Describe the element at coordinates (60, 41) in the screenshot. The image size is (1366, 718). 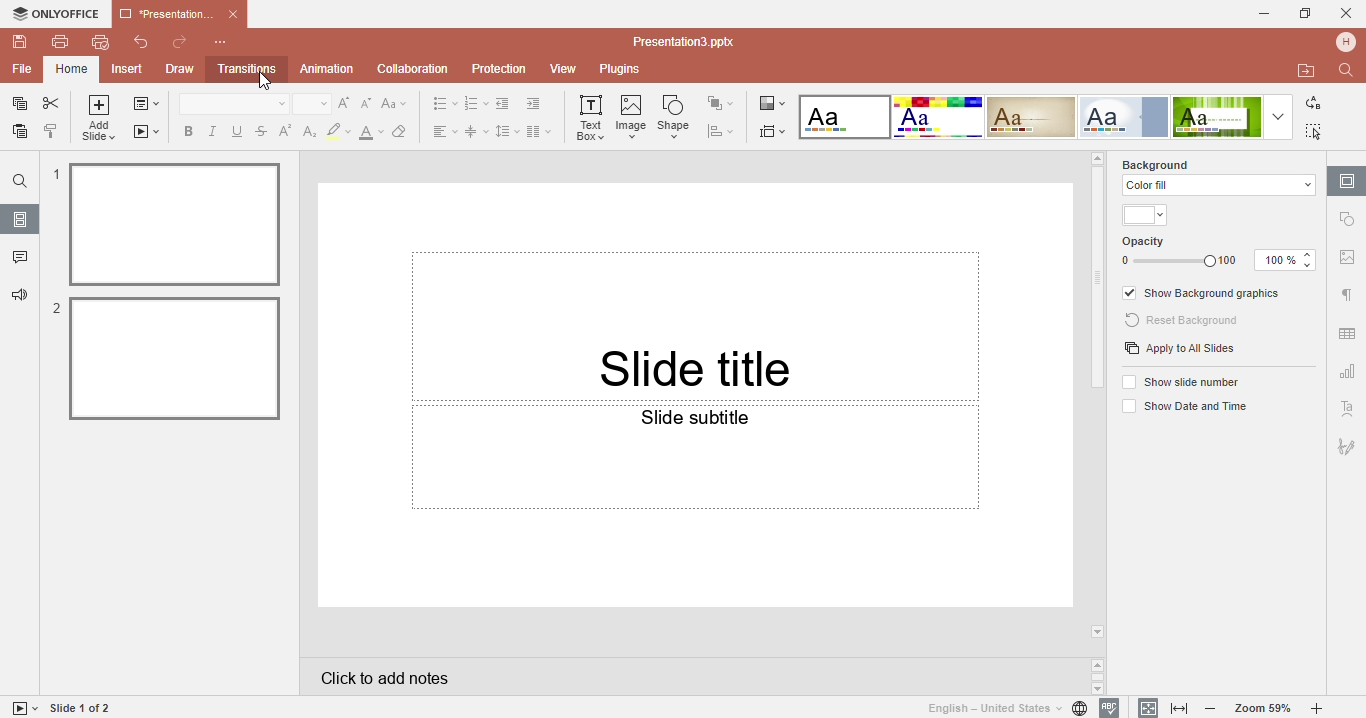
I see `Print file` at that location.